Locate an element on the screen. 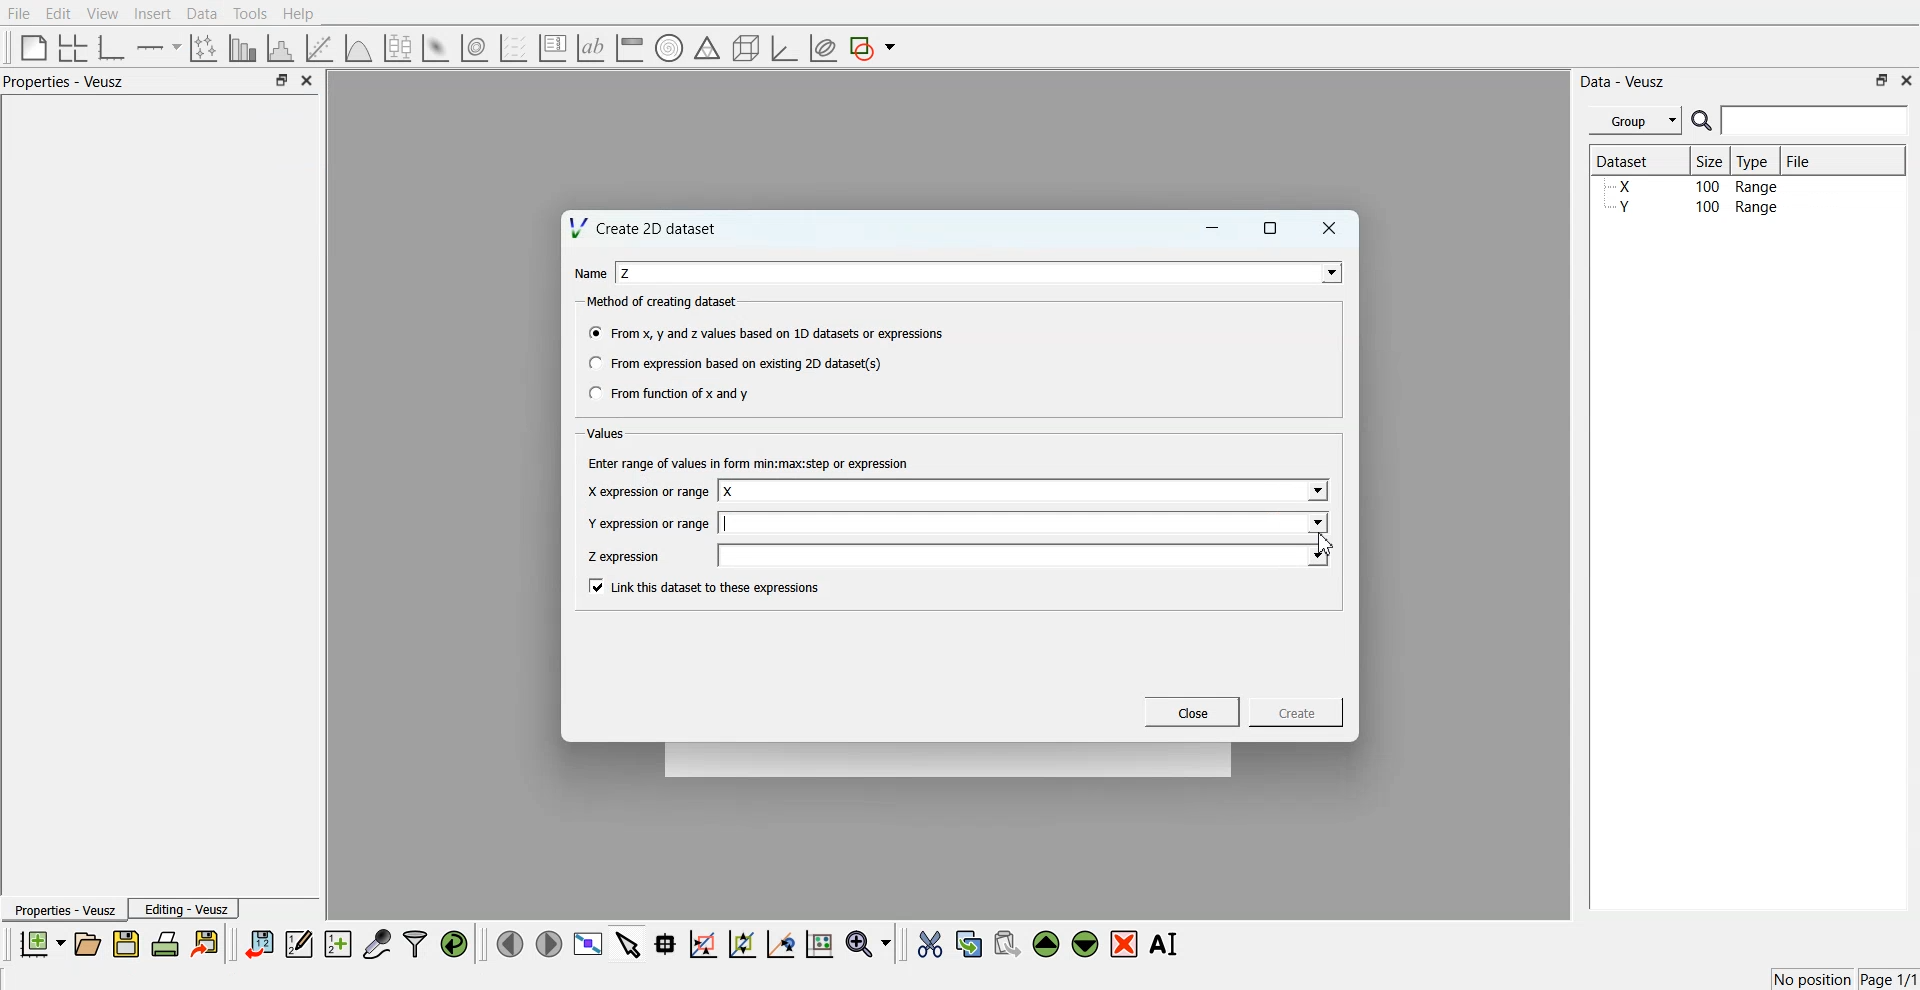 This screenshot has height=990, width=1920. Help is located at coordinates (299, 14).